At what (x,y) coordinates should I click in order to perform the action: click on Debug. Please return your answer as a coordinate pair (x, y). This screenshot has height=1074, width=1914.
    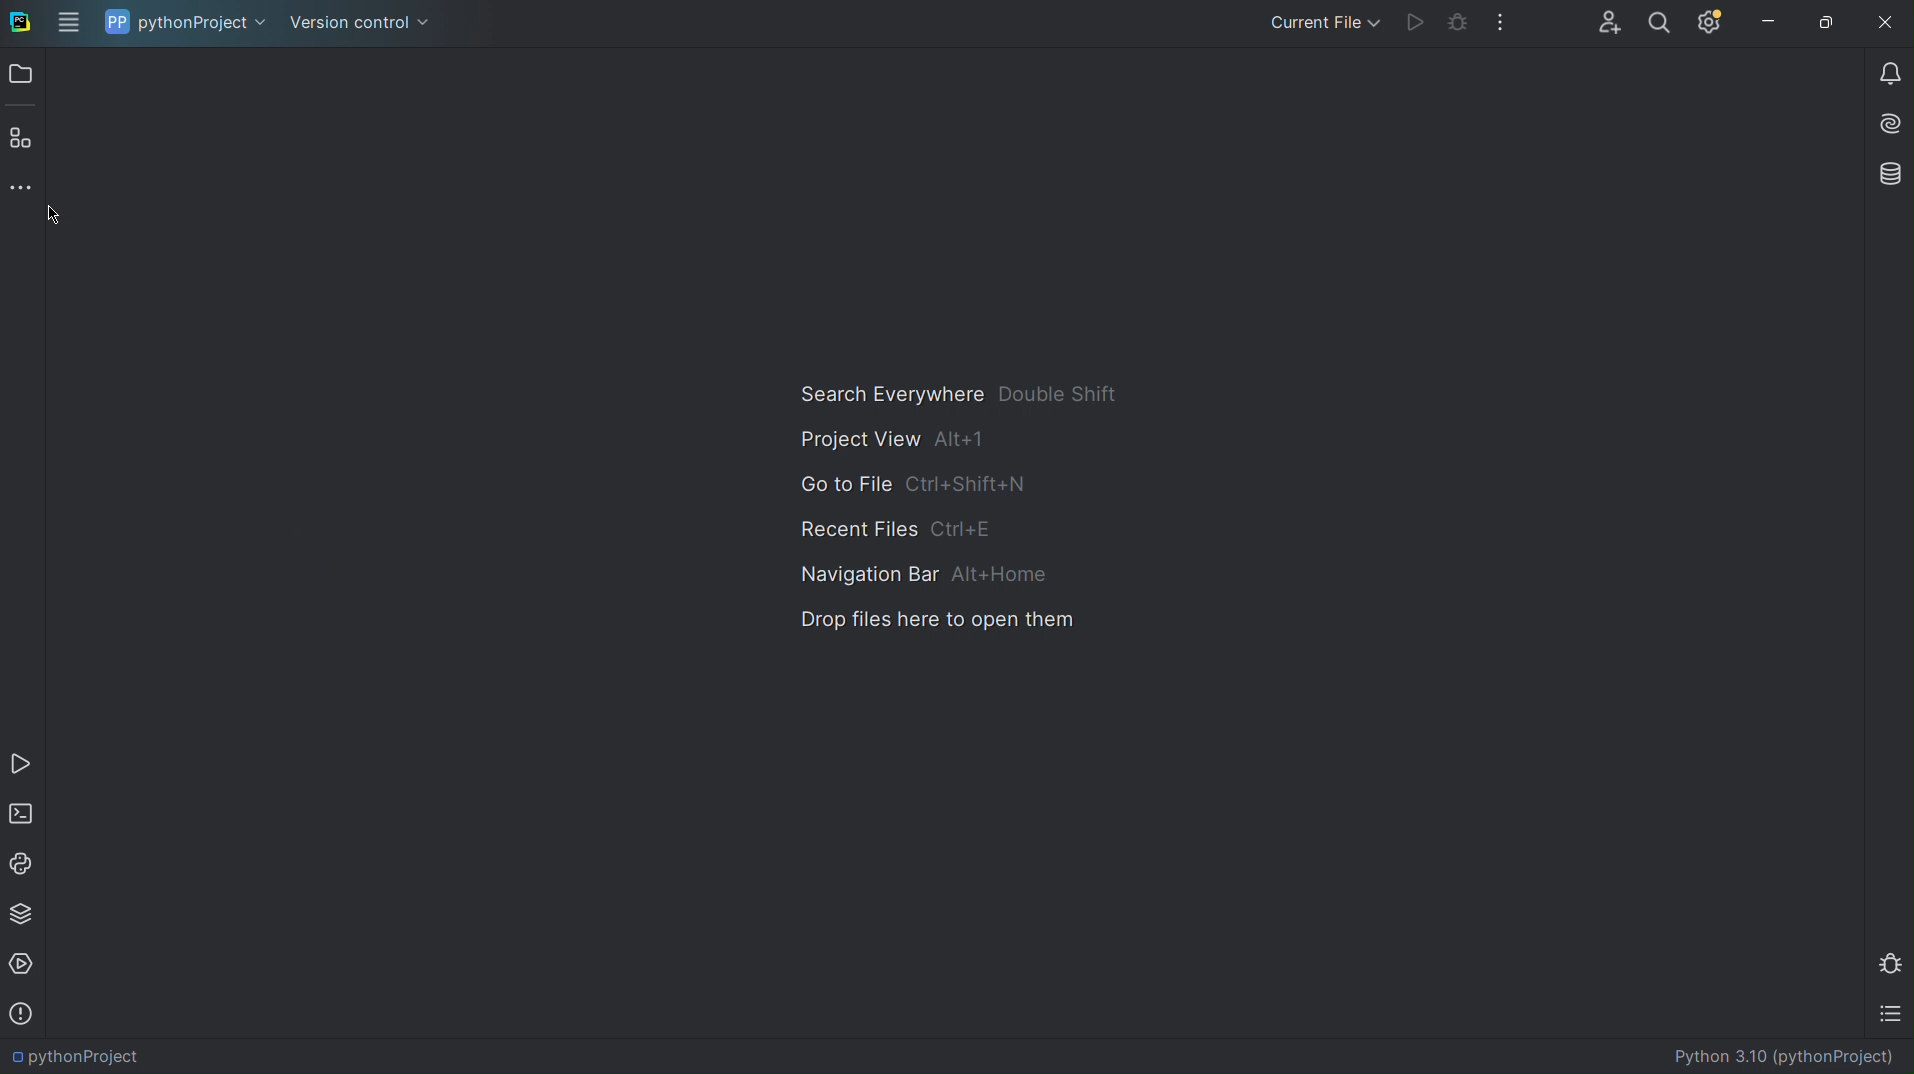
    Looking at the image, I should click on (1889, 960).